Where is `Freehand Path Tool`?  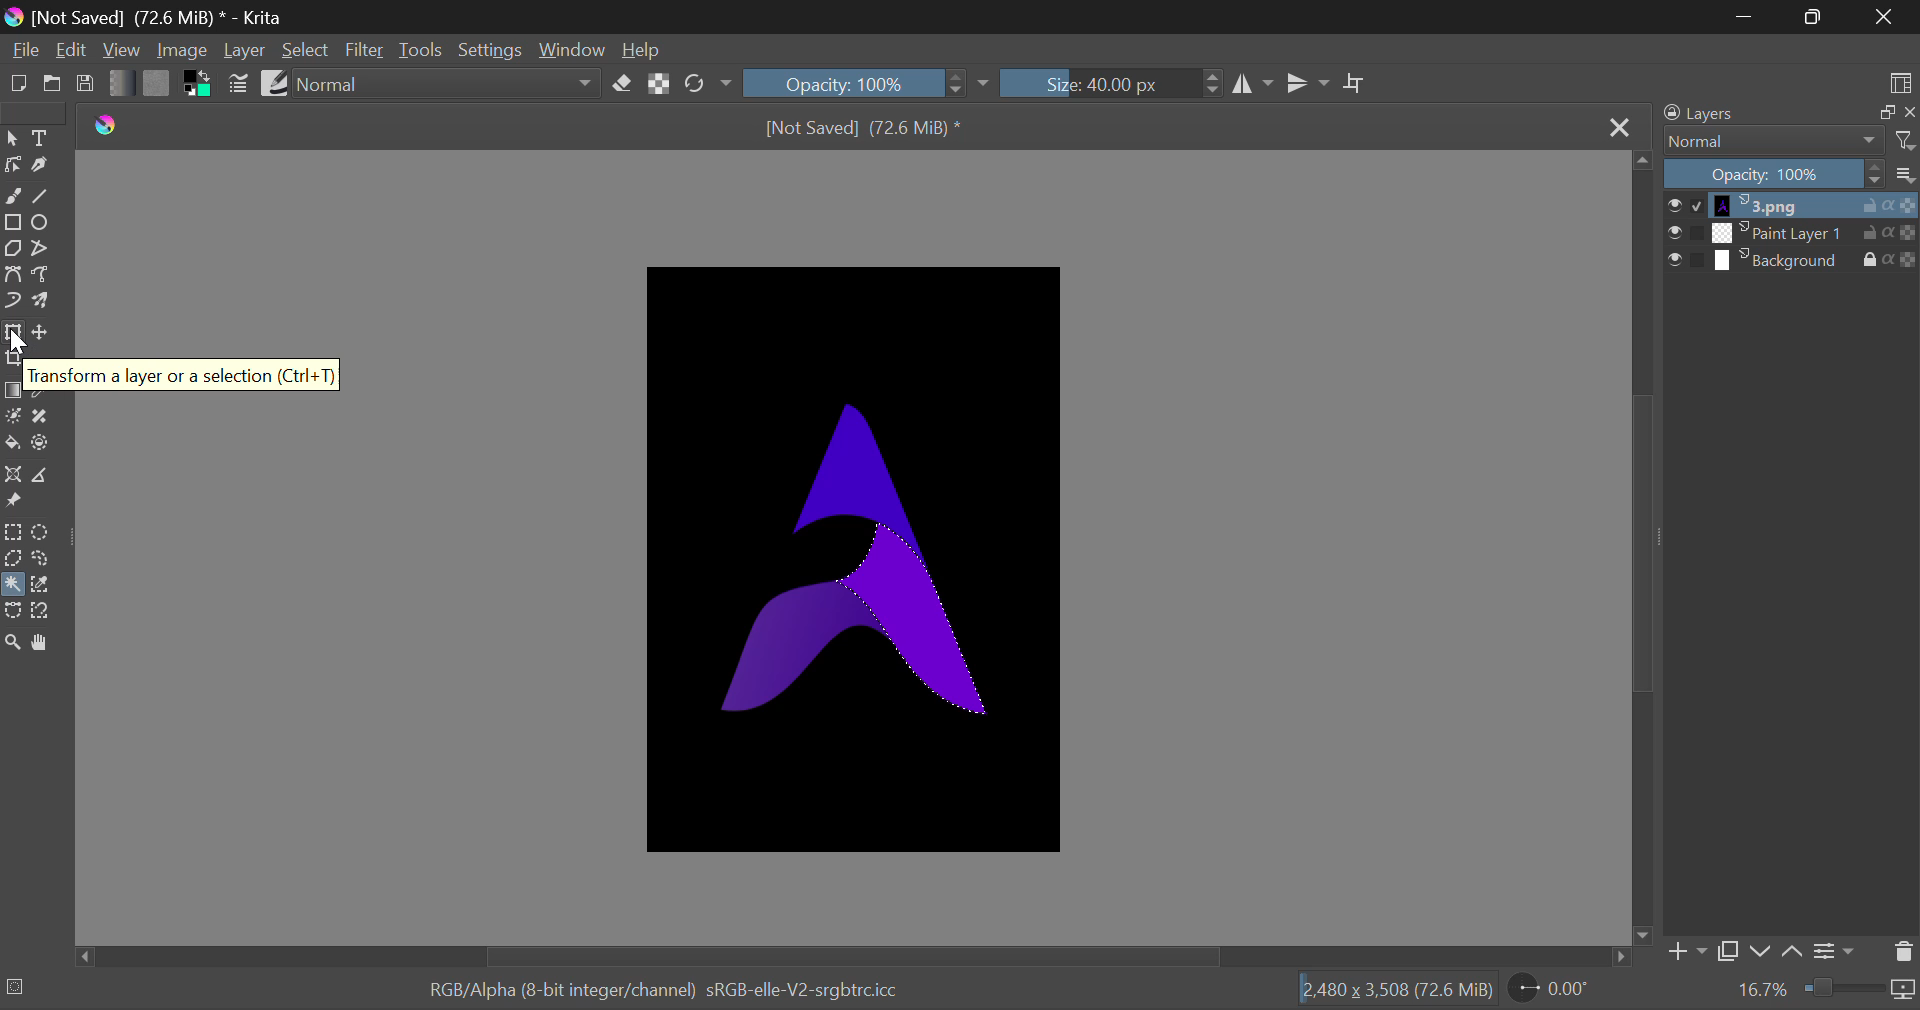 Freehand Path Tool is located at coordinates (46, 276).